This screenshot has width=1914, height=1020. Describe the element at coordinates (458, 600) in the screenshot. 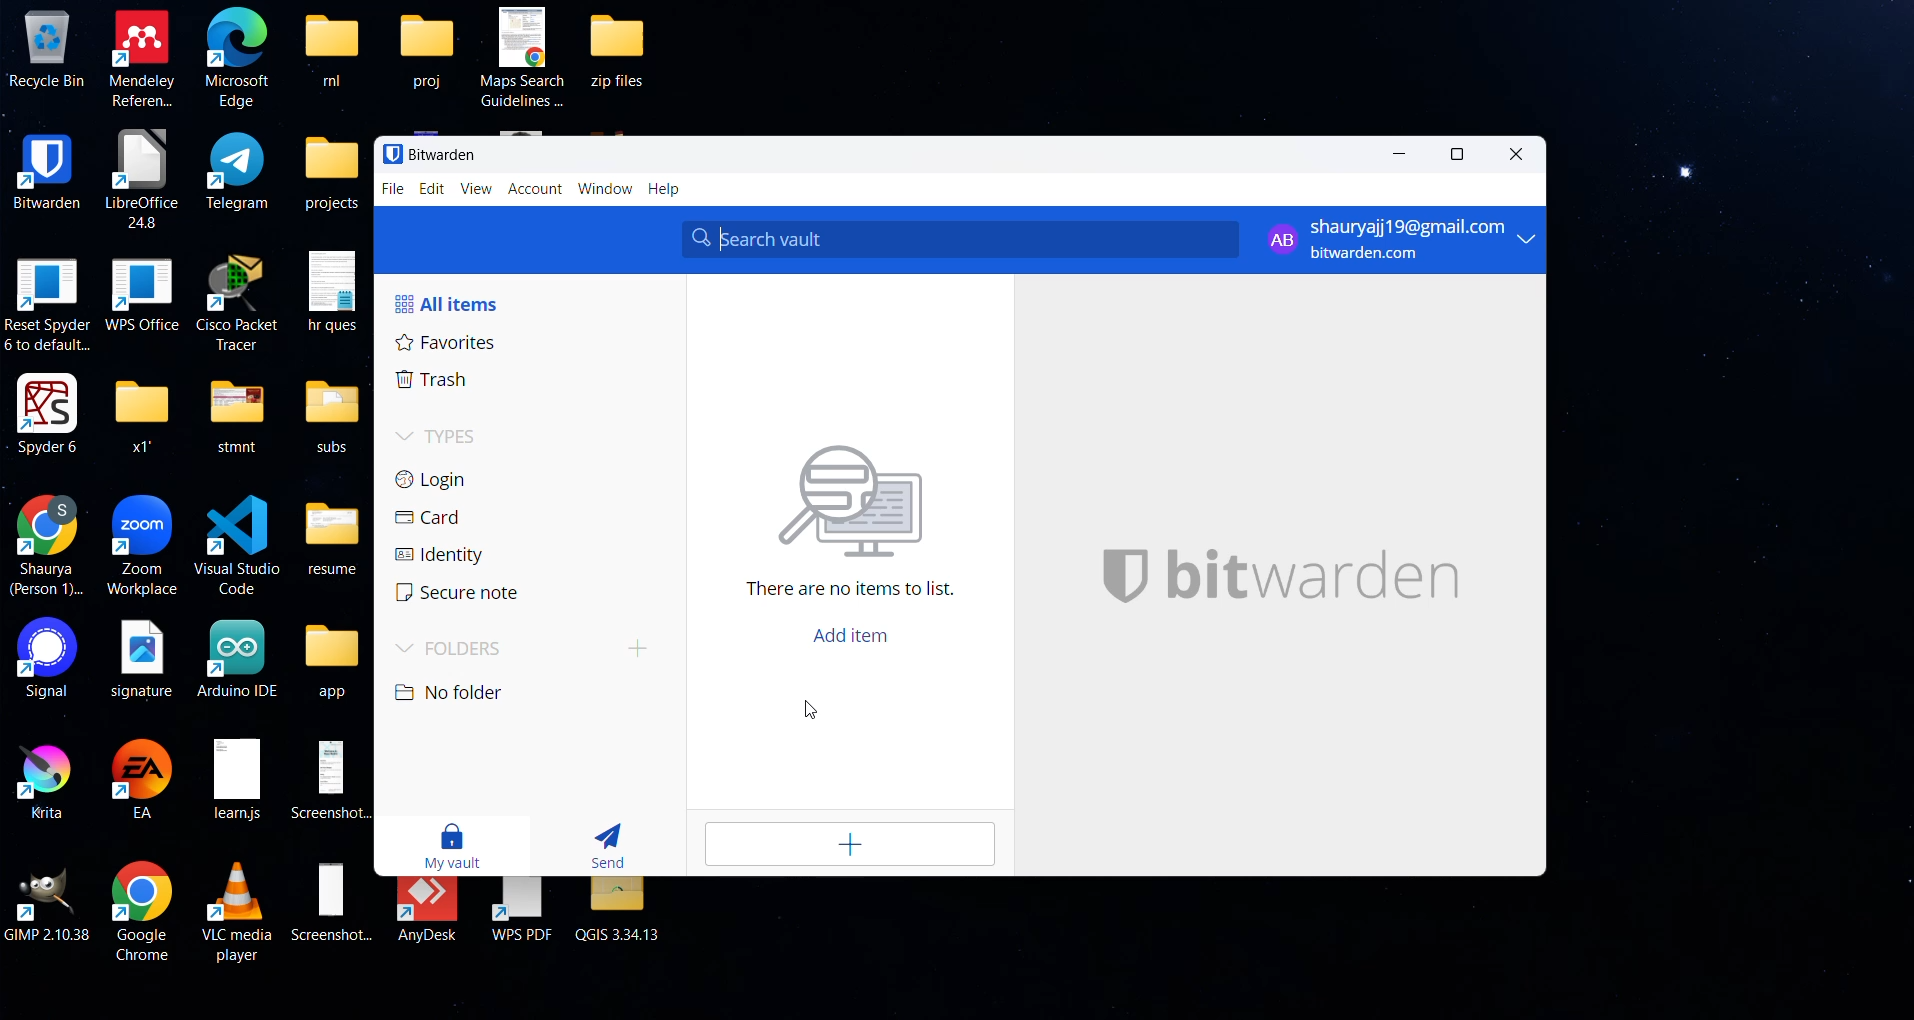

I see `secure note` at that location.